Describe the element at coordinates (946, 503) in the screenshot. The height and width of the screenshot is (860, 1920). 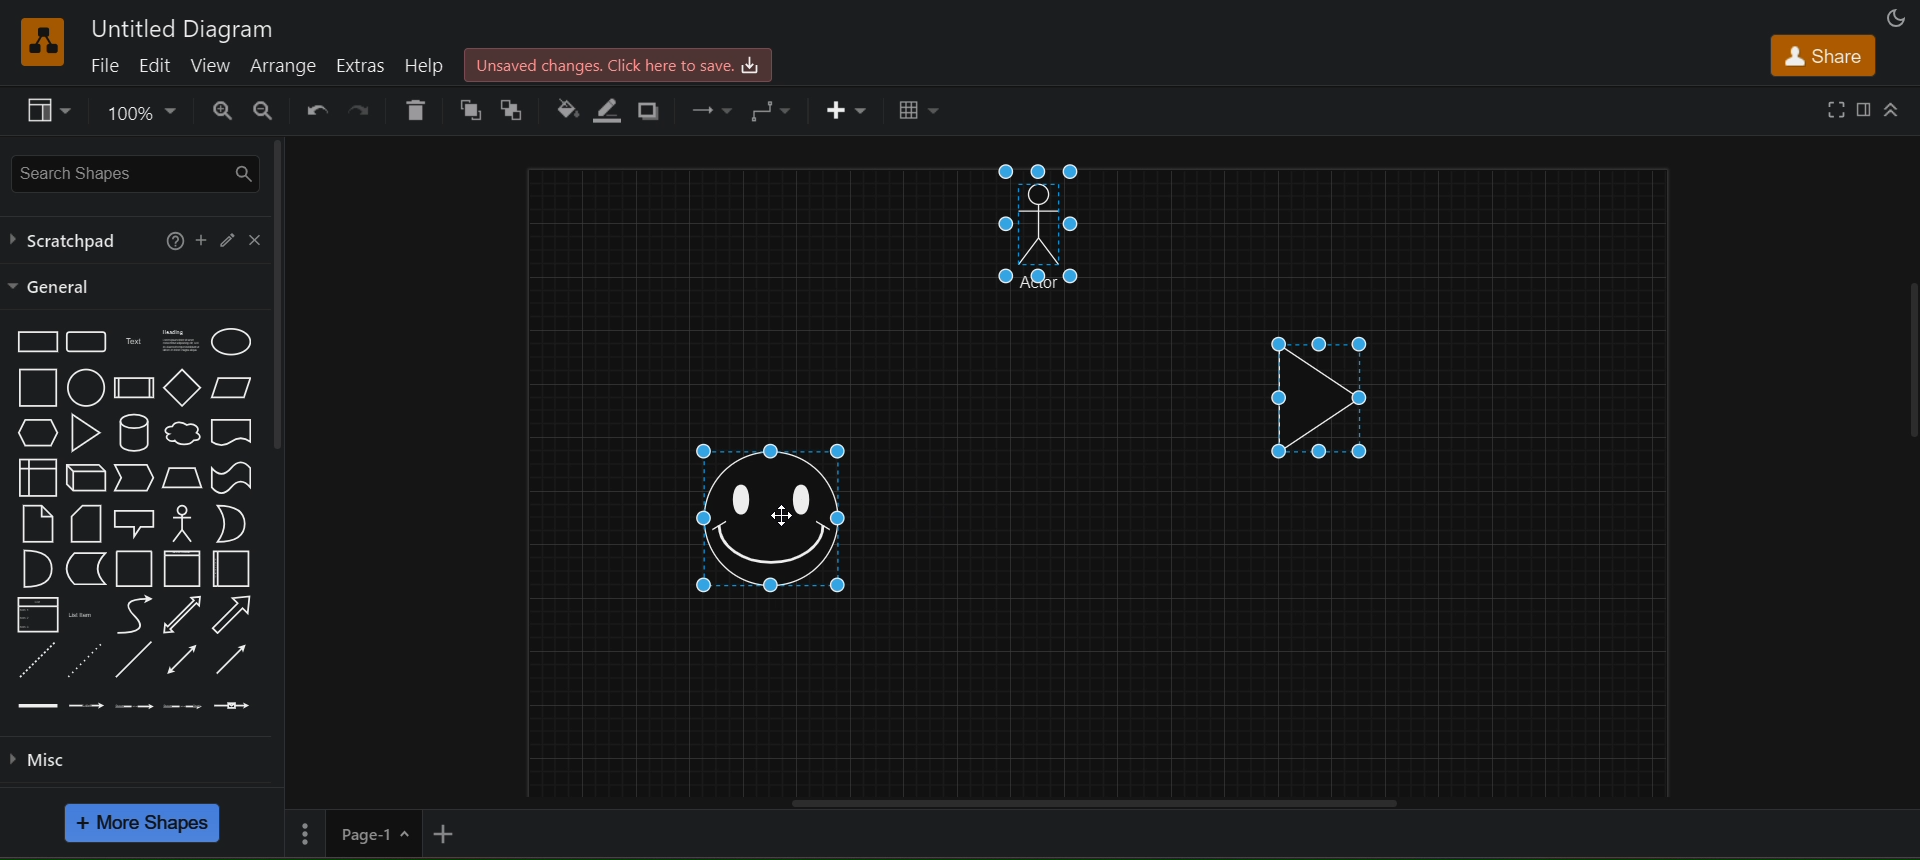
I see `cursor` at that location.